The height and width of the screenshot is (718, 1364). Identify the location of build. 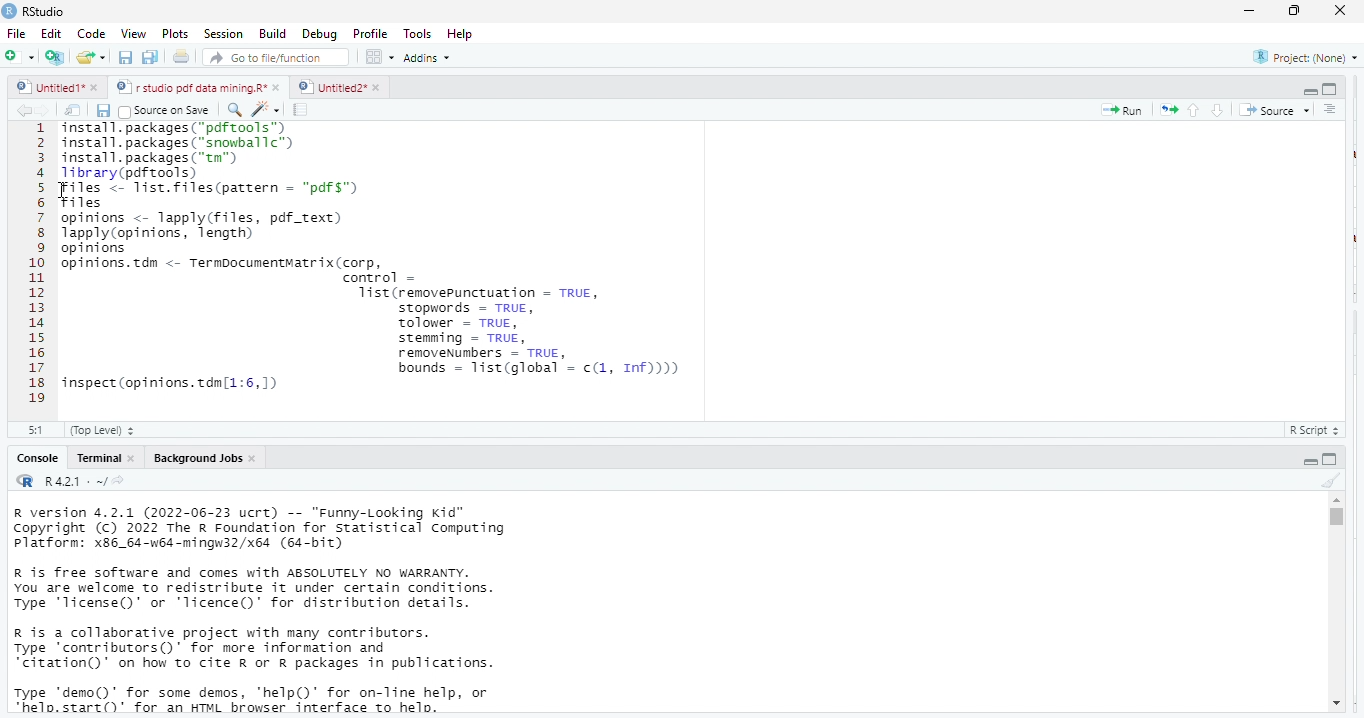
(273, 33).